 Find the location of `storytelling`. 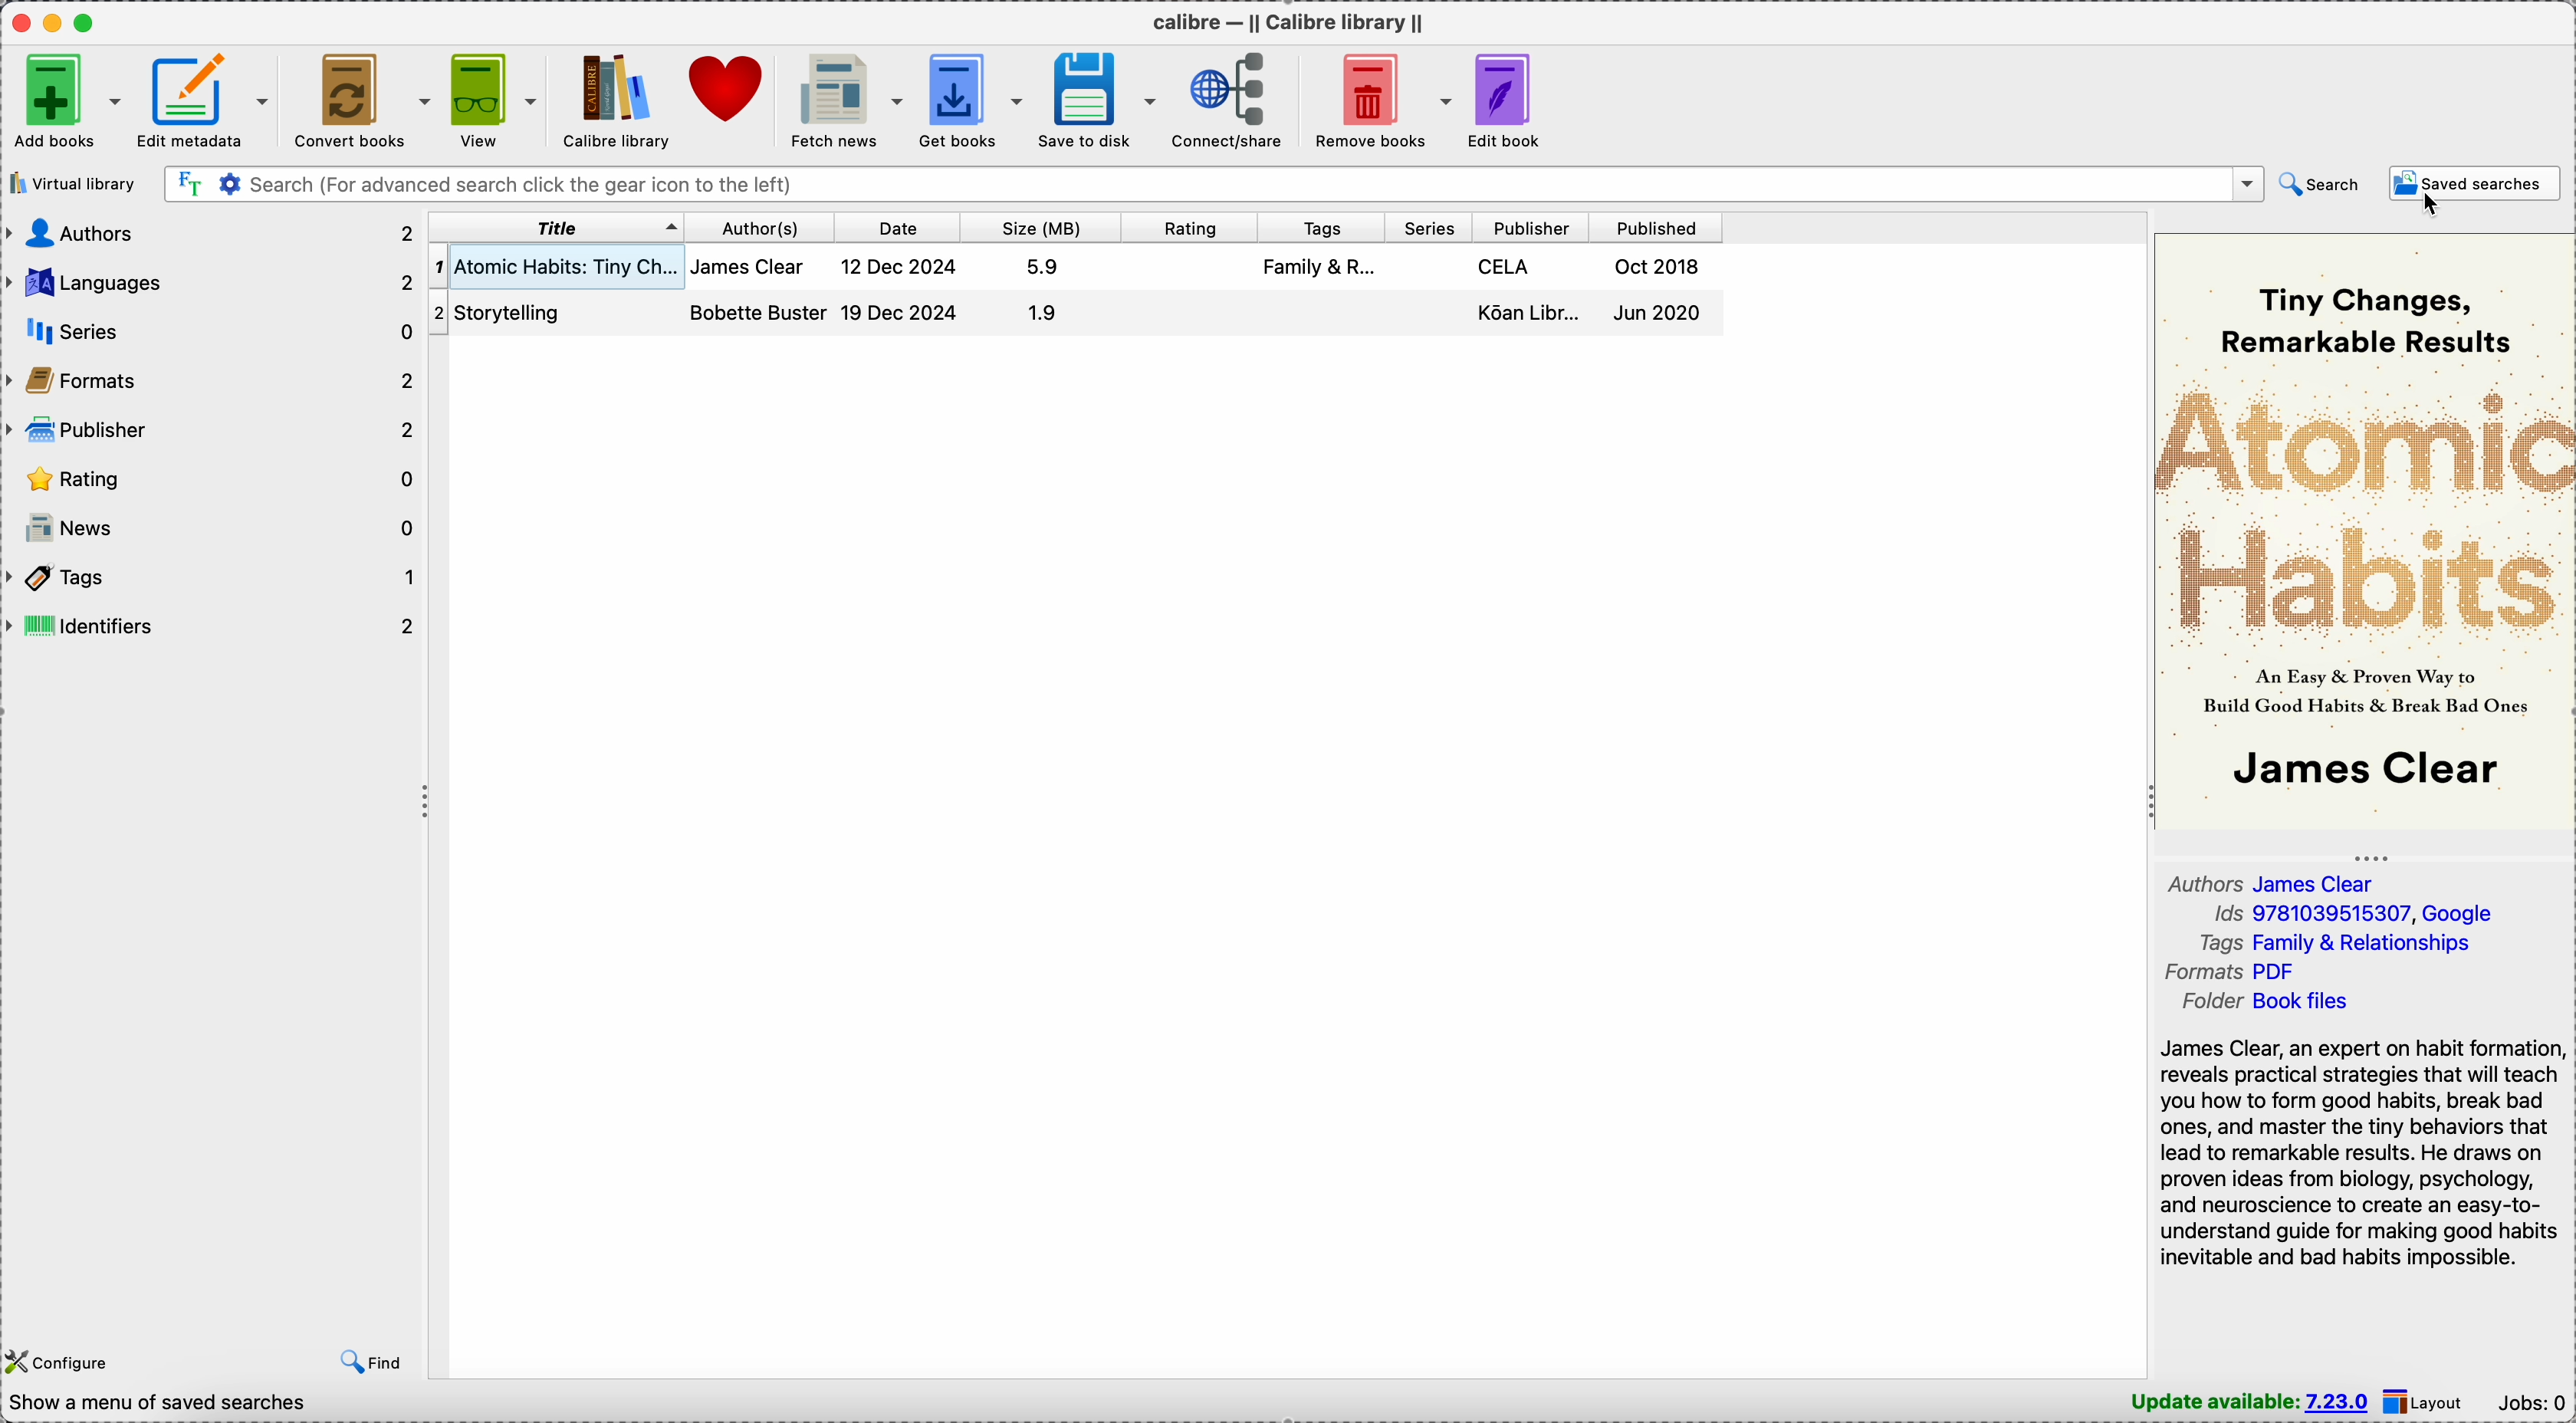

storytelling is located at coordinates (521, 311).